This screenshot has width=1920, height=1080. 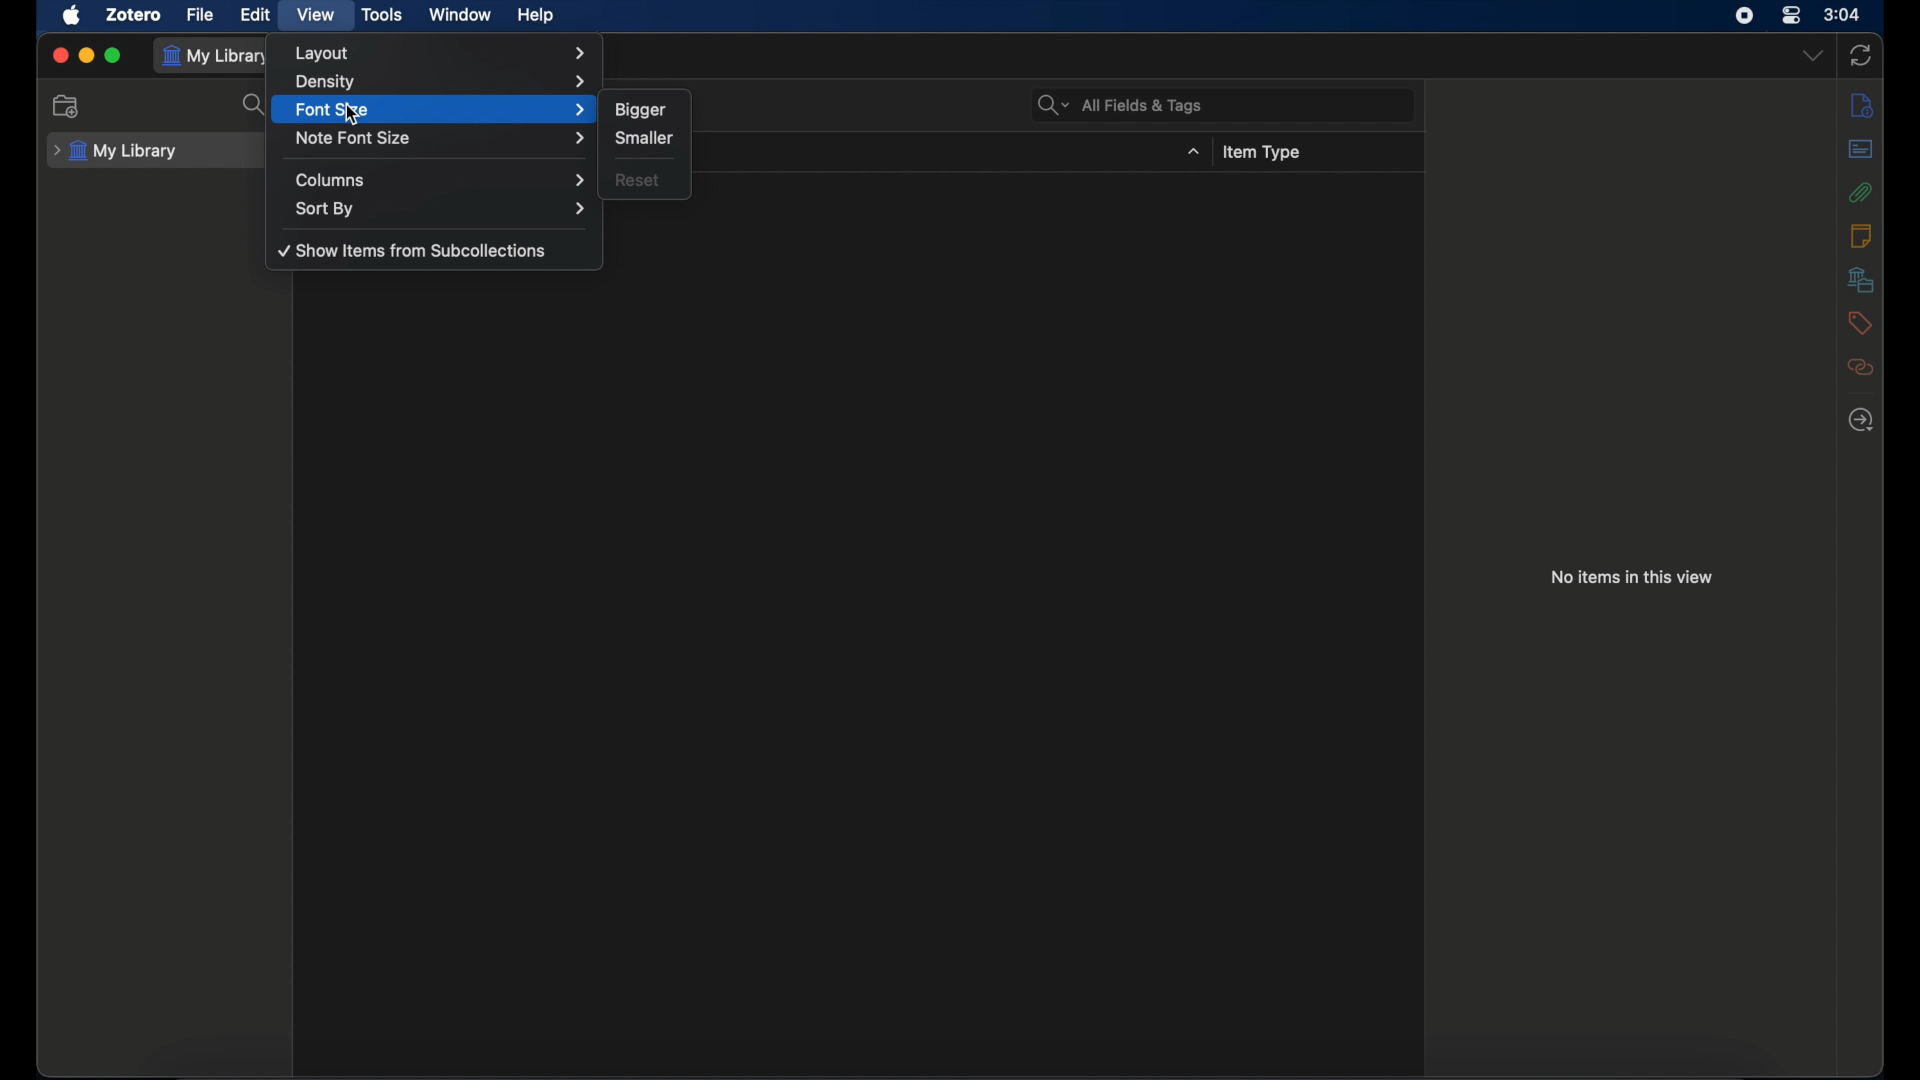 What do you see at coordinates (218, 55) in the screenshot?
I see `my library` at bounding box center [218, 55].